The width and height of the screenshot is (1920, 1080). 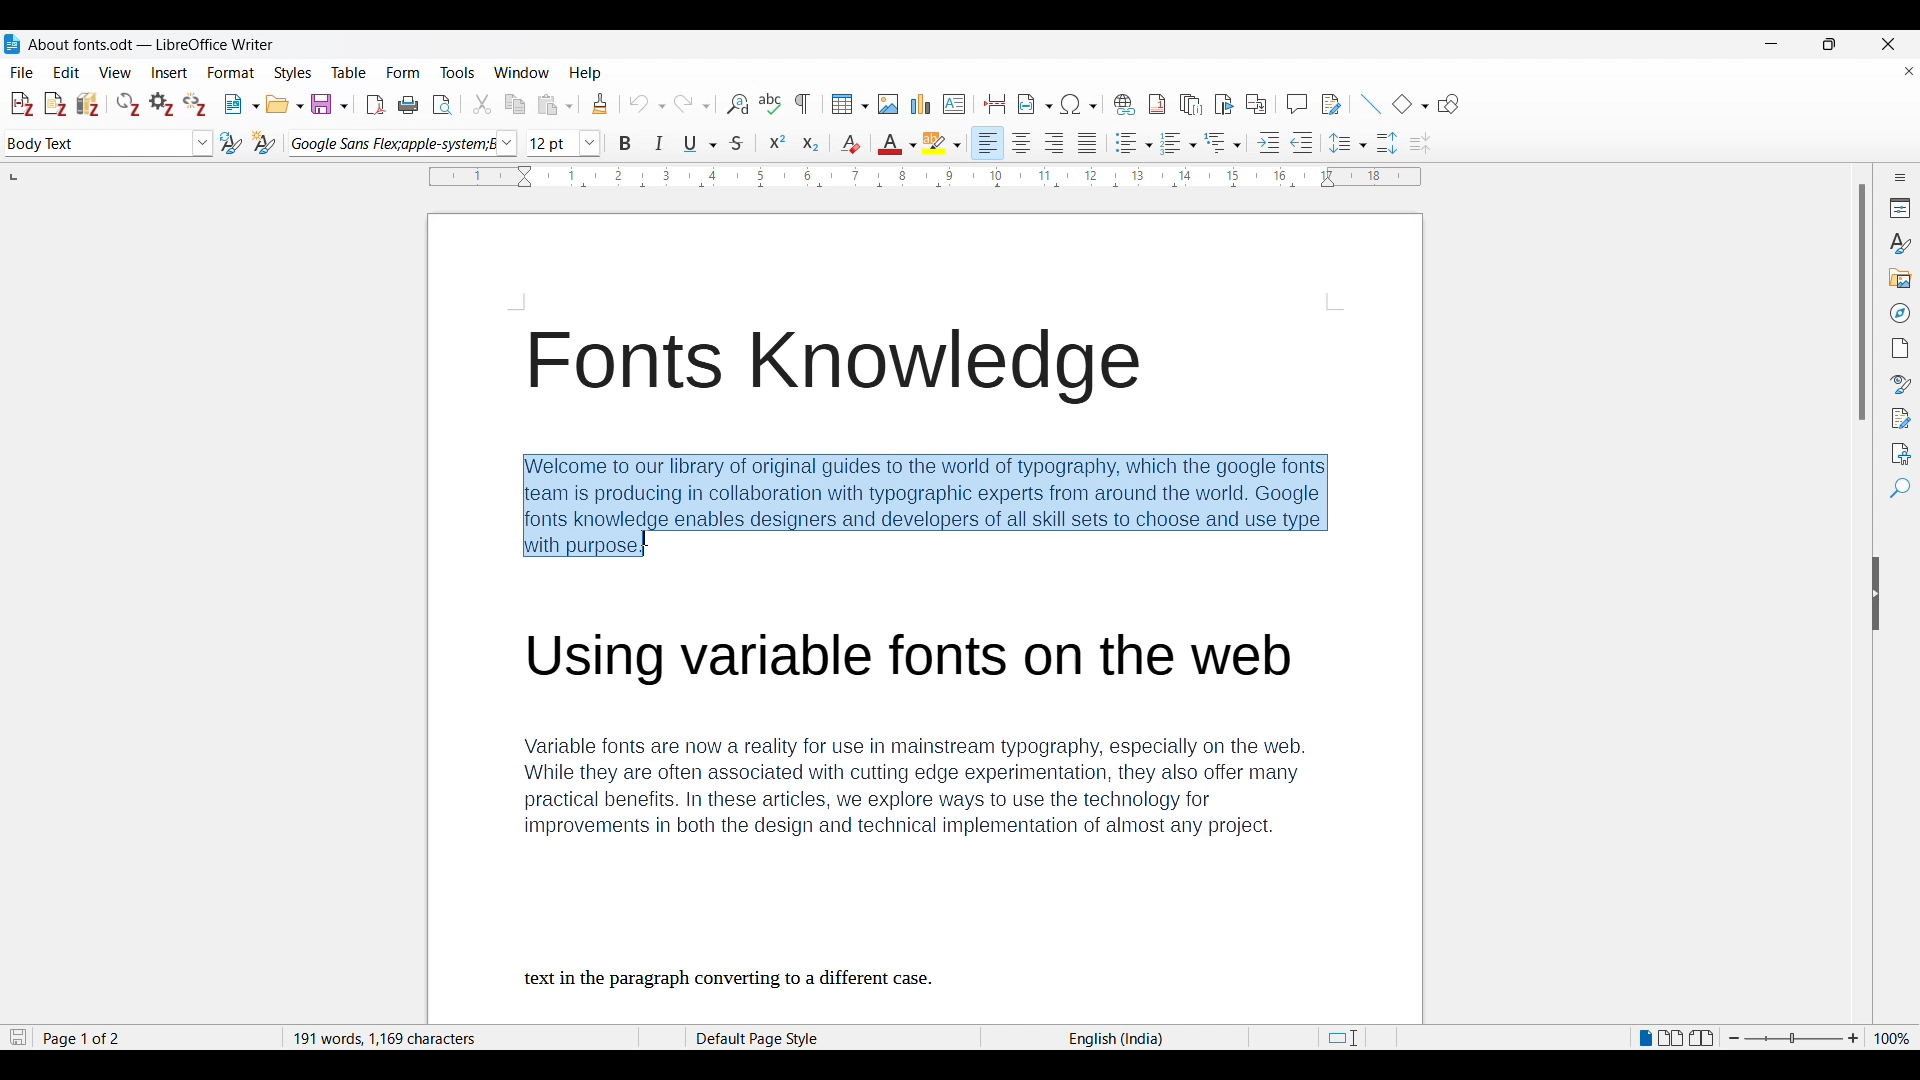 I want to click on Hide sidebar, so click(x=1876, y=594).